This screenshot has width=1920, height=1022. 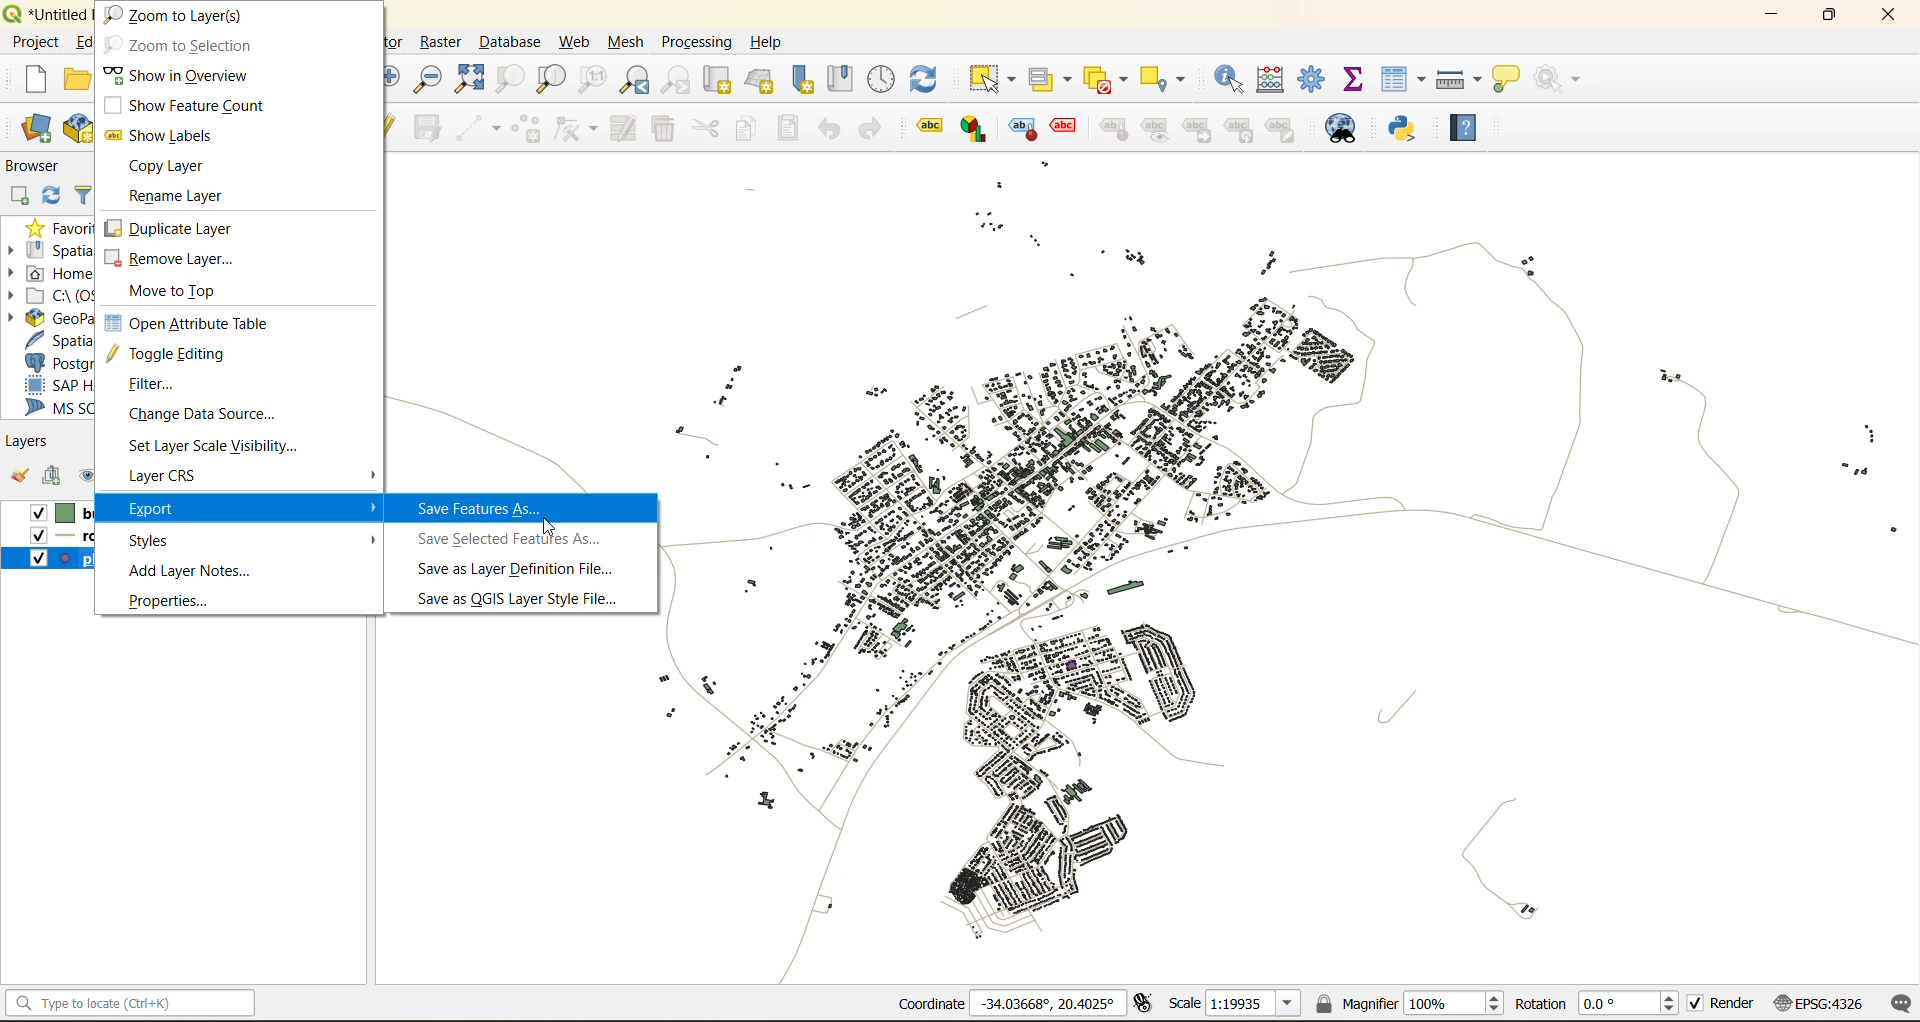 I want to click on processing, so click(x=697, y=38).